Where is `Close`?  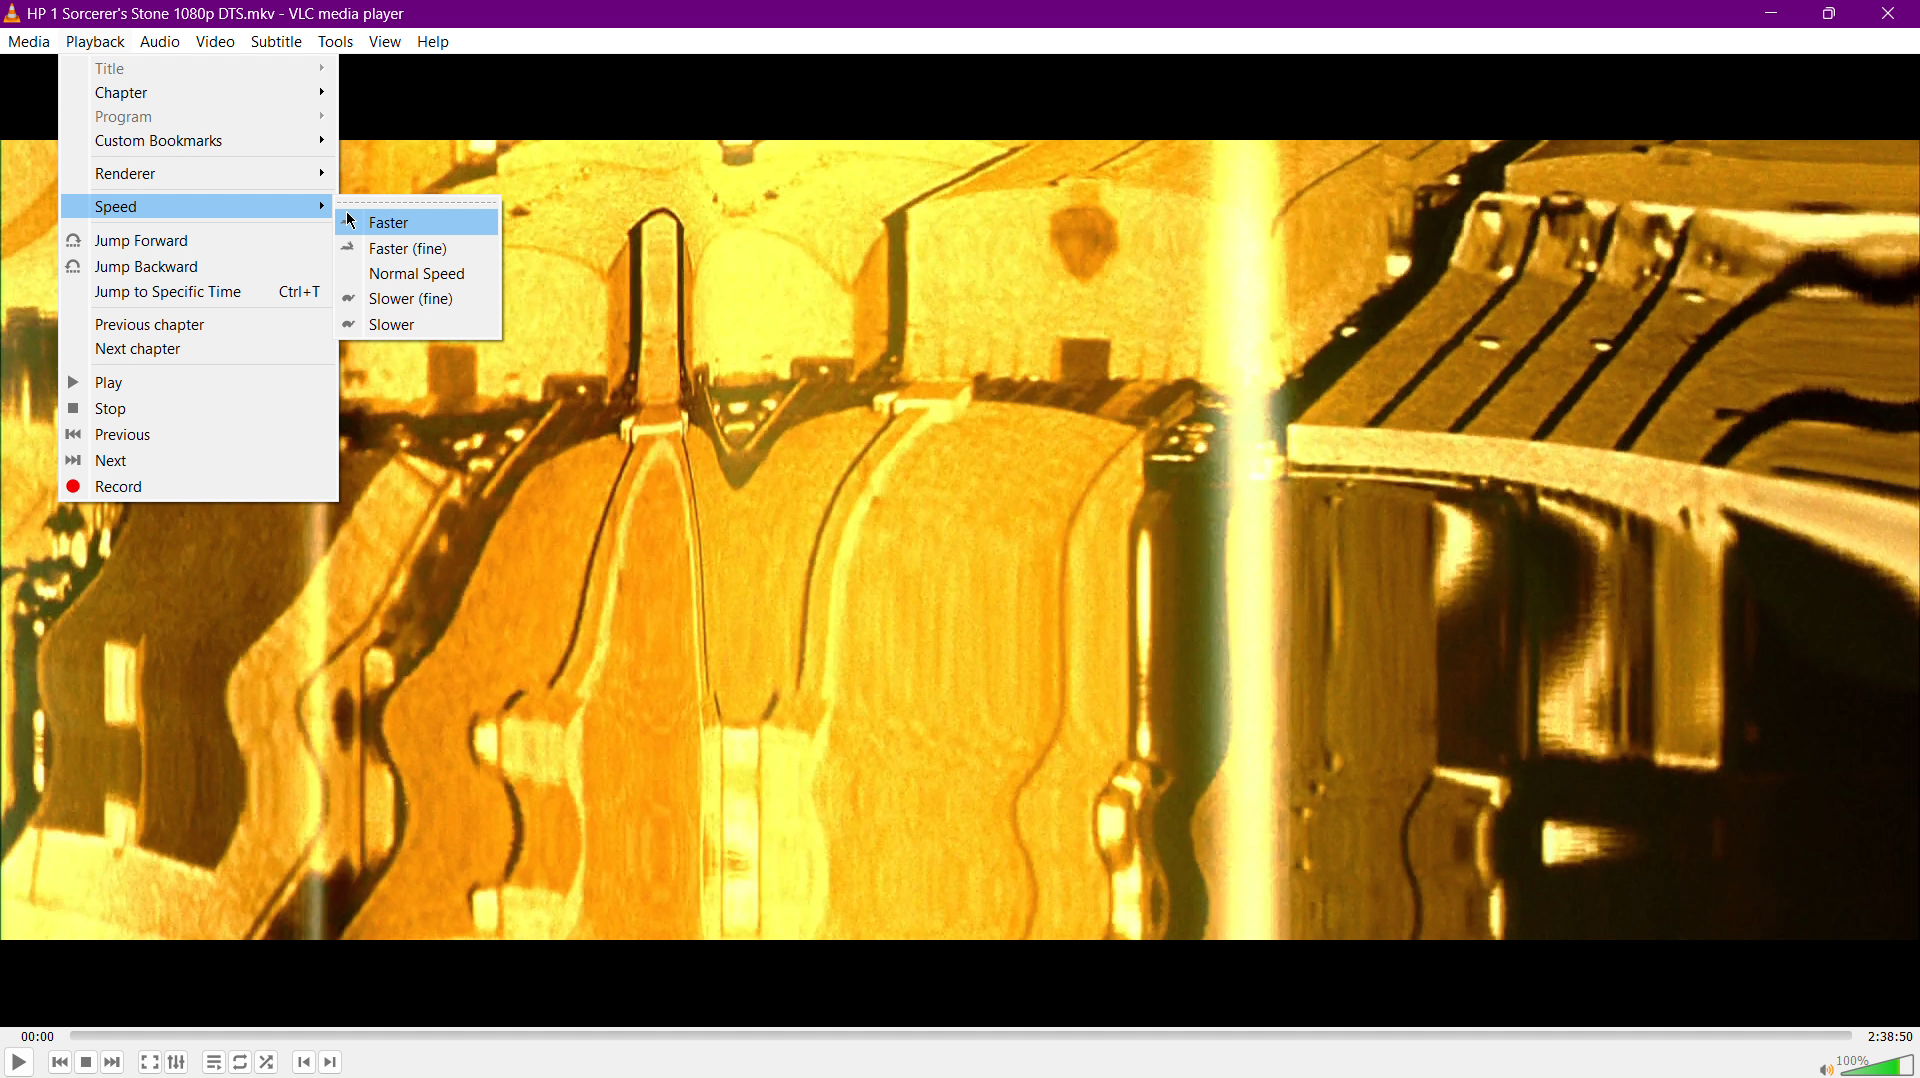
Close is located at coordinates (1890, 13).